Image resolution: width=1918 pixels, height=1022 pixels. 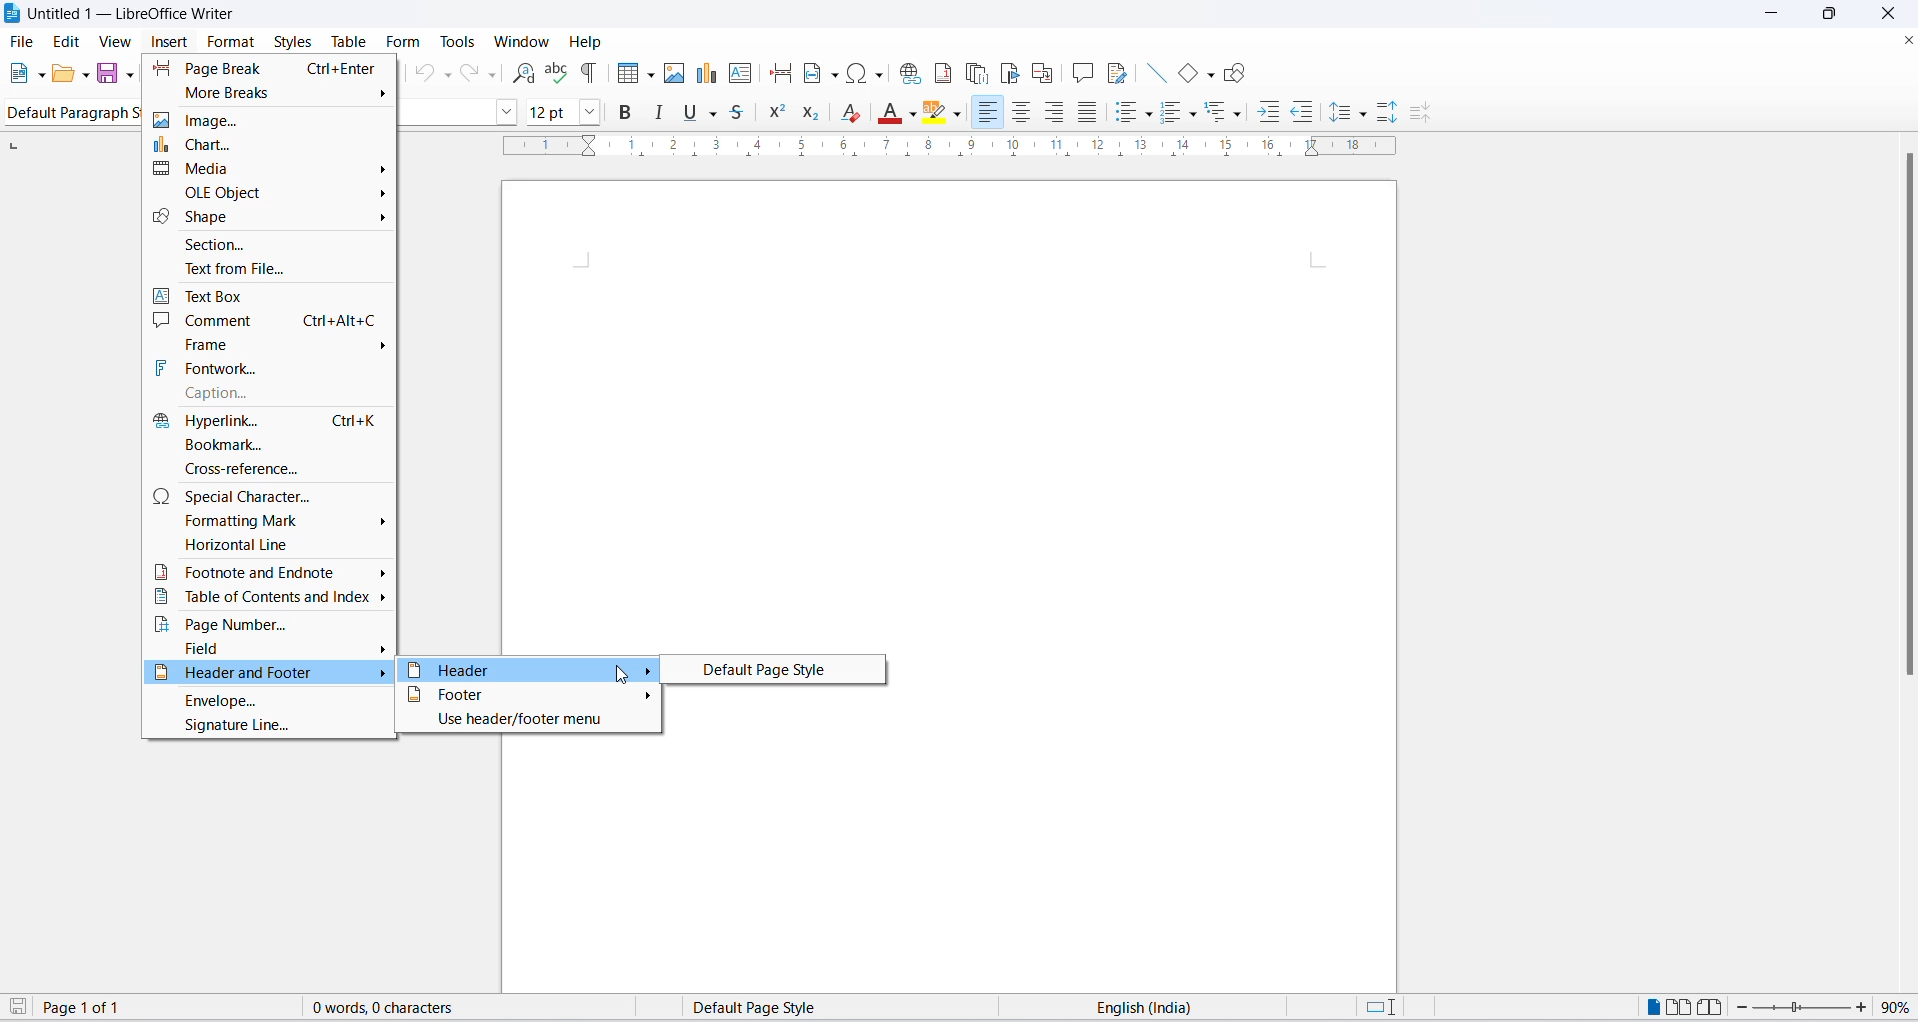 What do you see at coordinates (19, 74) in the screenshot?
I see `new file` at bounding box center [19, 74].